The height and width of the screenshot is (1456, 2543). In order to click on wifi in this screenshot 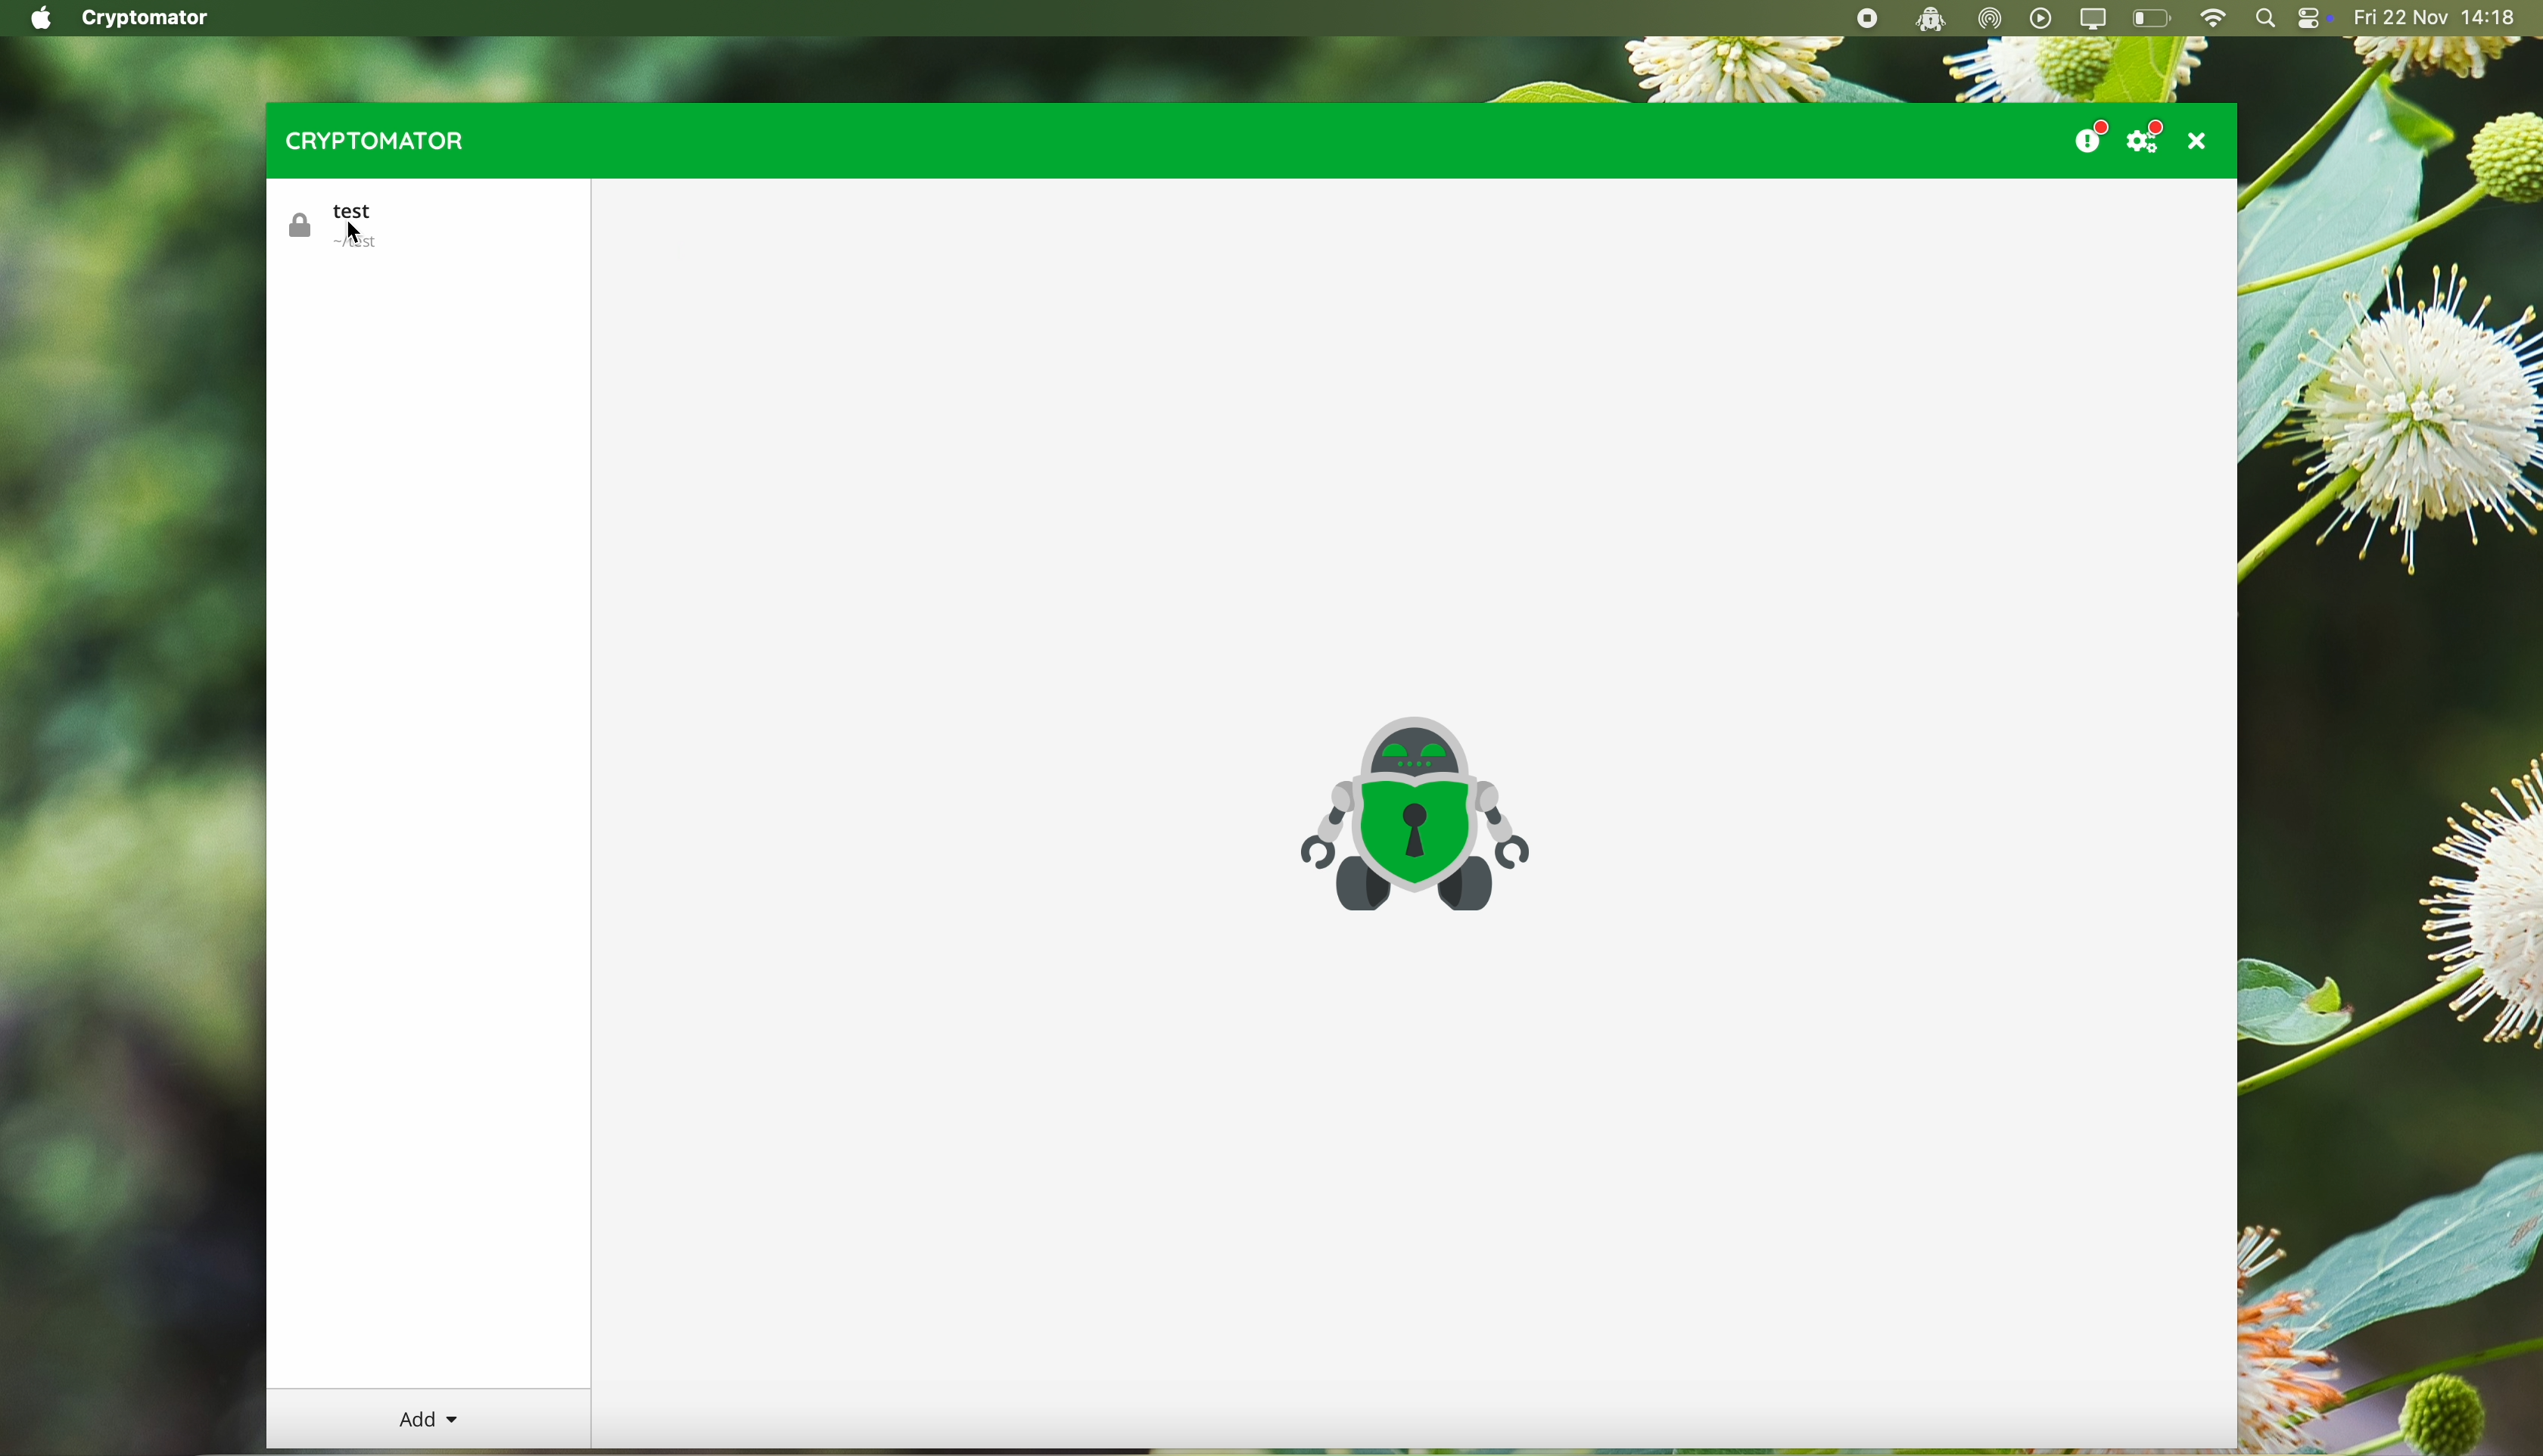, I will do `click(2212, 19)`.